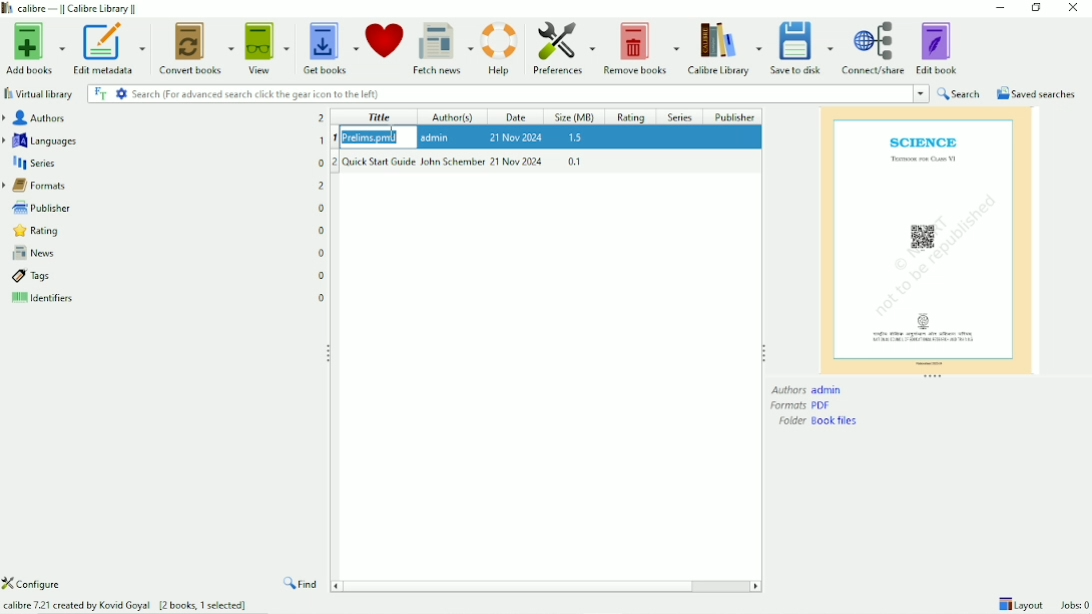  What do you see at coordinates (1072, 9) in the screenshot?
I see `Close` at bounding box center [1072, 9].